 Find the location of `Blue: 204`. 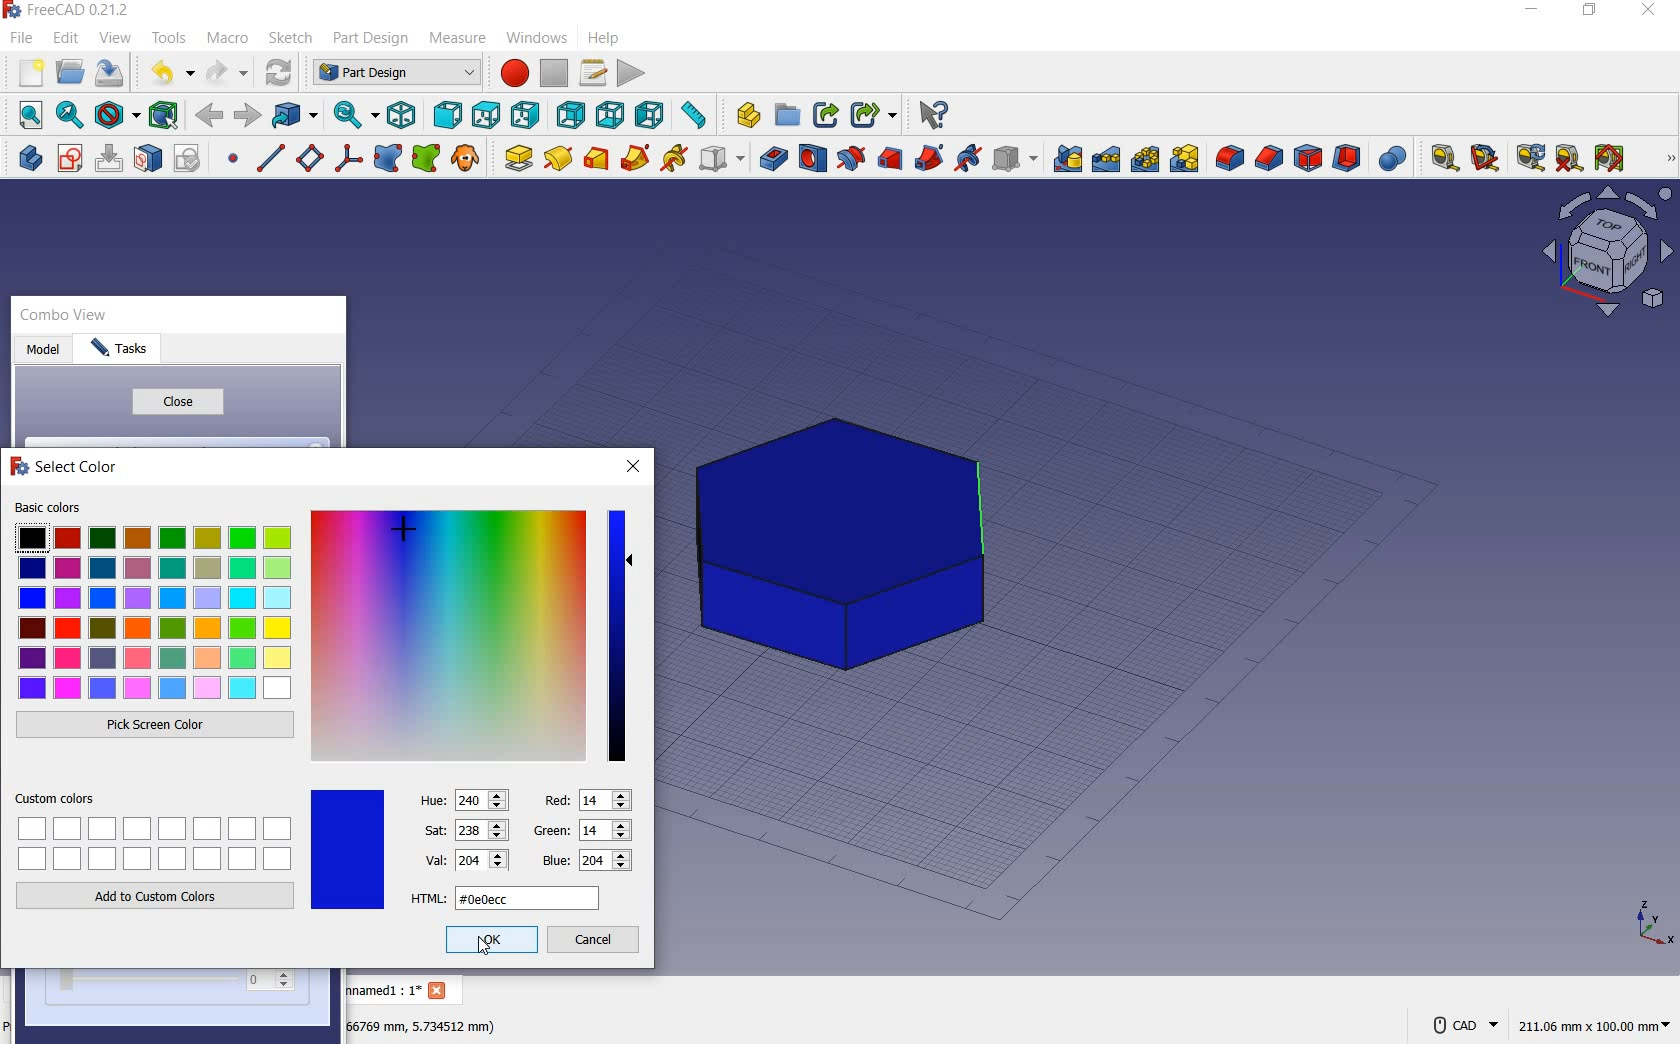

Blue: 204 is located at coordinates (584, 861).